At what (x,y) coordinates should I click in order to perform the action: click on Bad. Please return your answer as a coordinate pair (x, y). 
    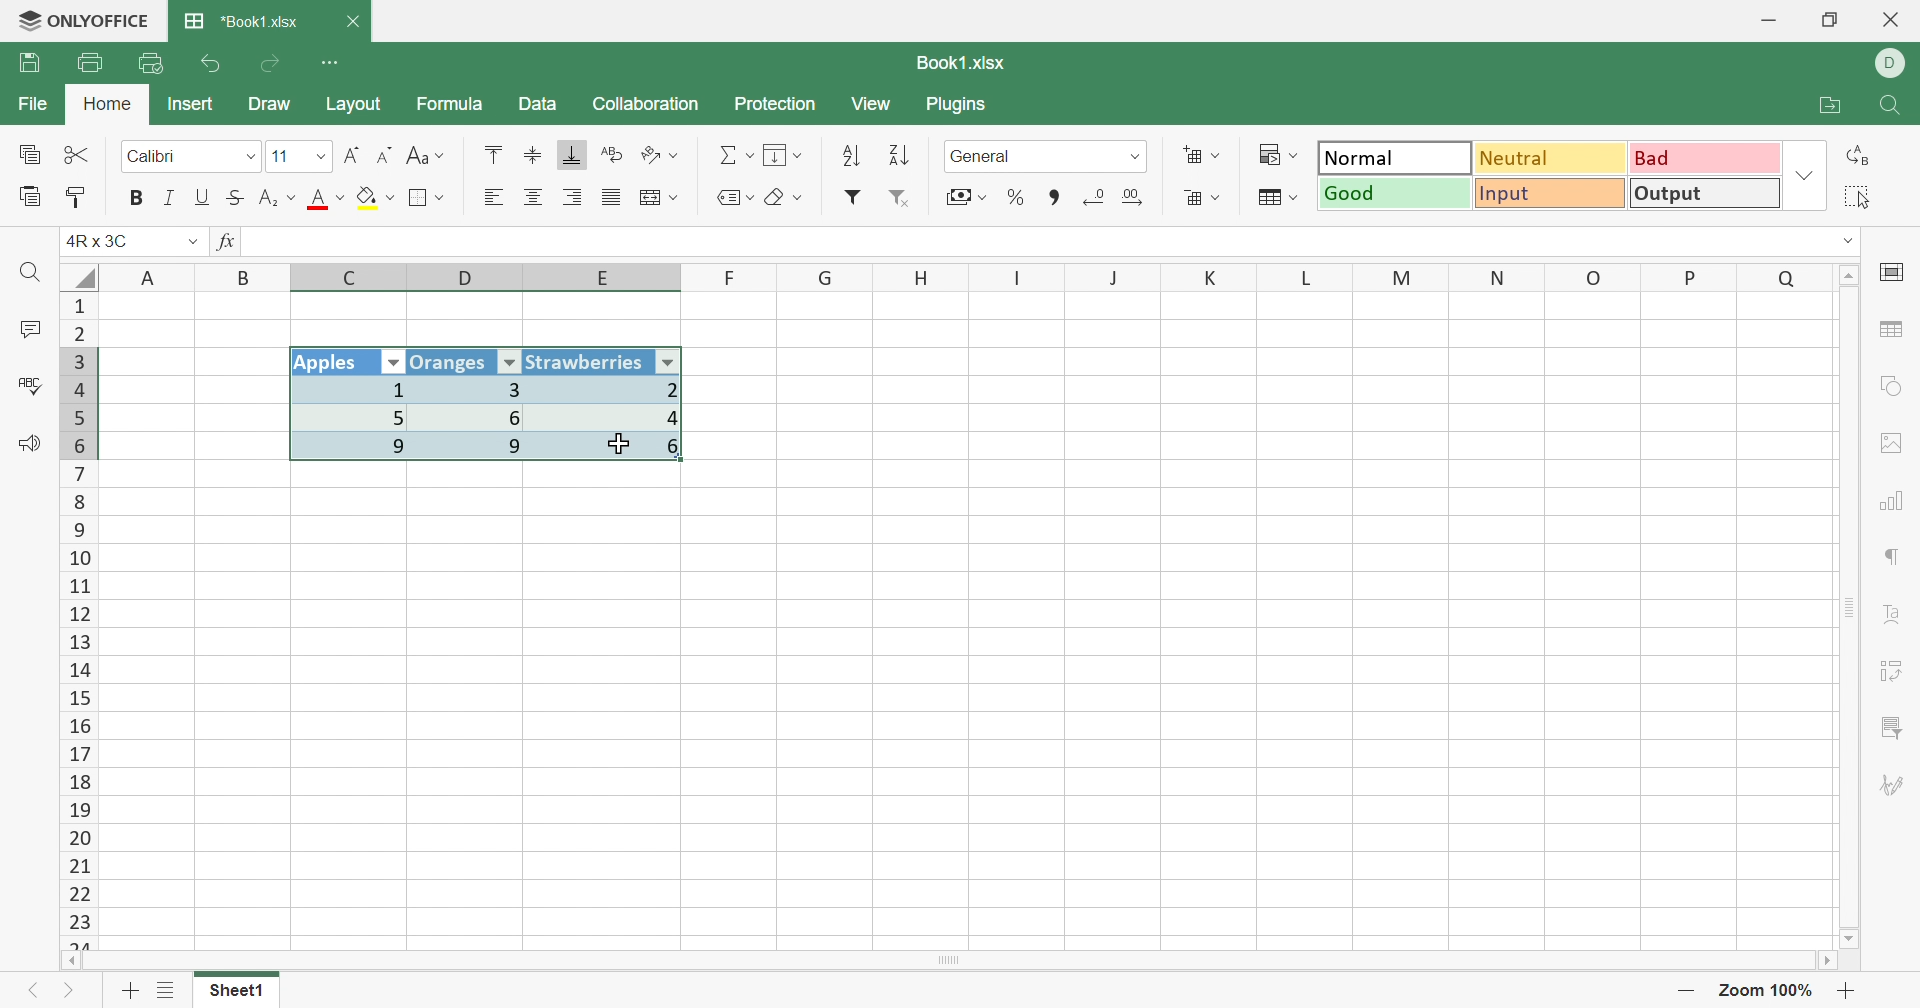
    Looking at the image, I should click on (1701, 158).